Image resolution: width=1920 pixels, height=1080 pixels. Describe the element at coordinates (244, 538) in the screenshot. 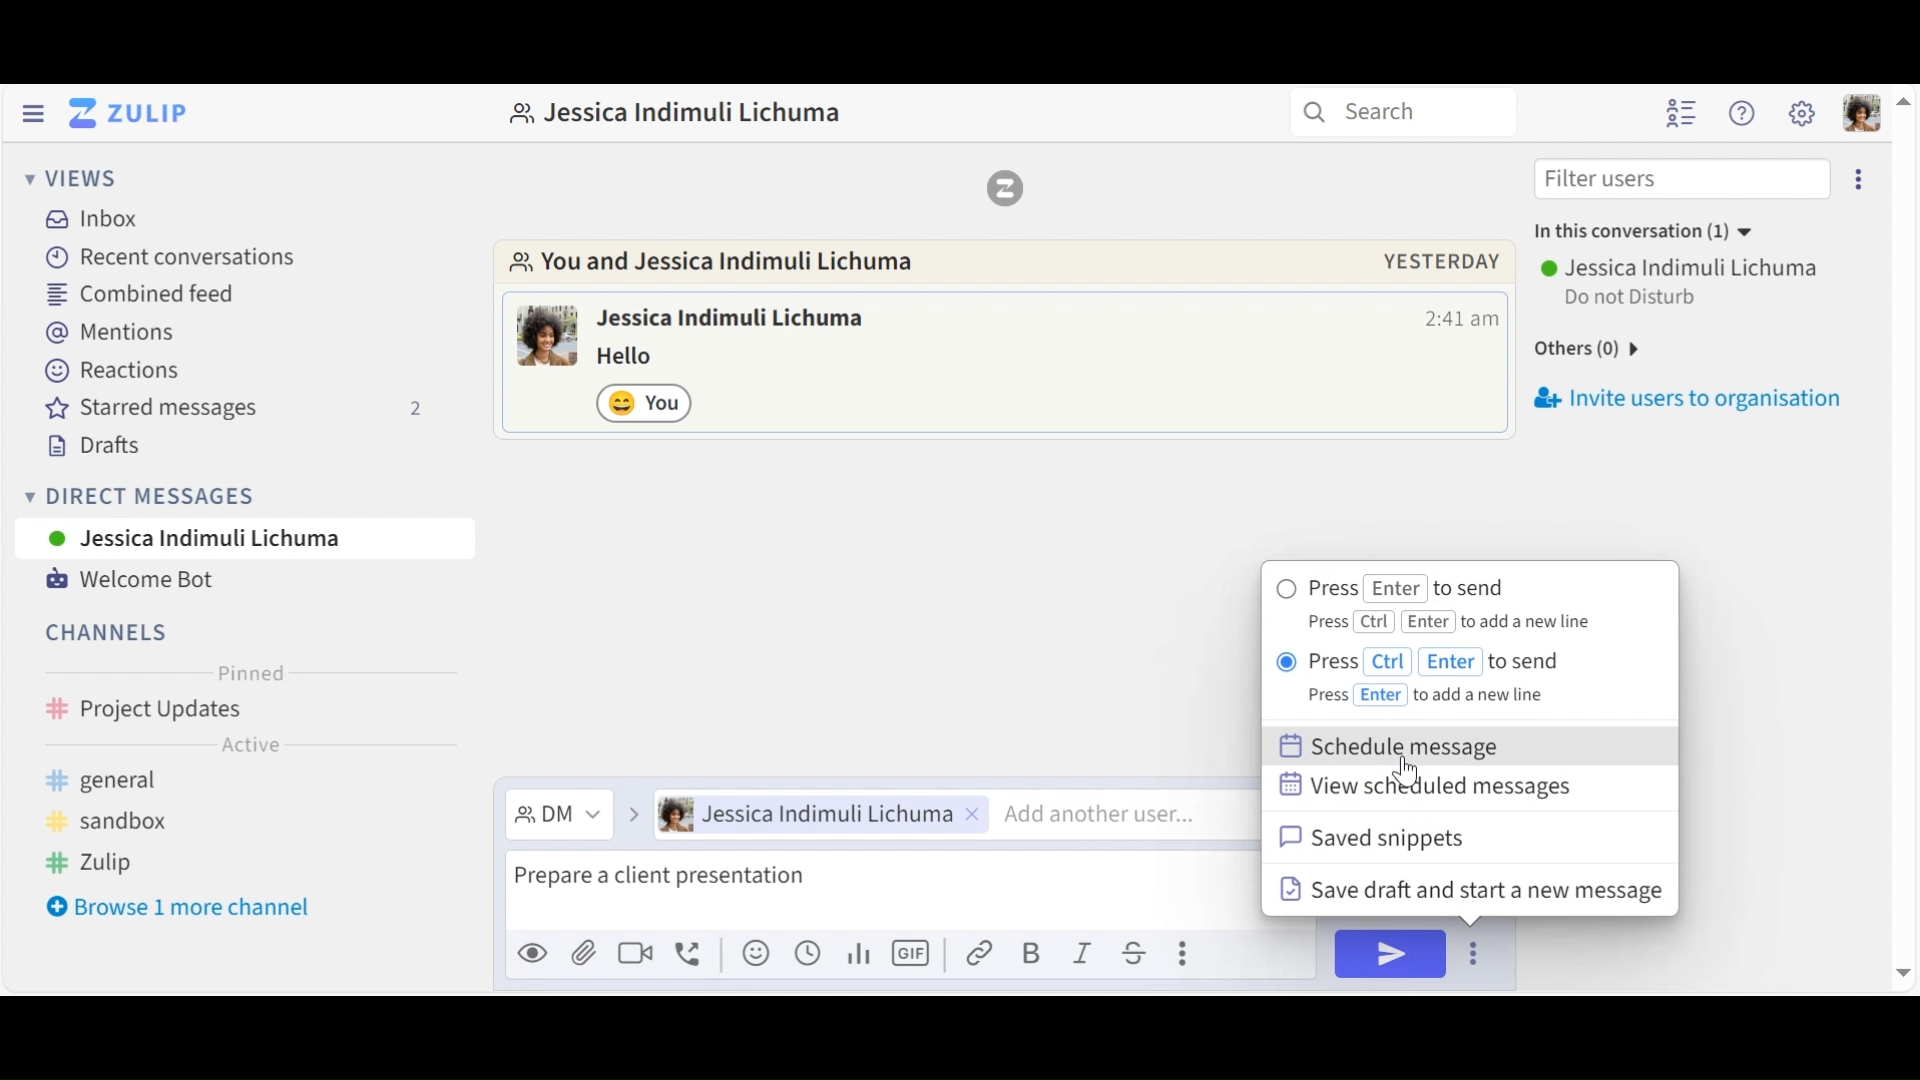

I see `User` at that location.